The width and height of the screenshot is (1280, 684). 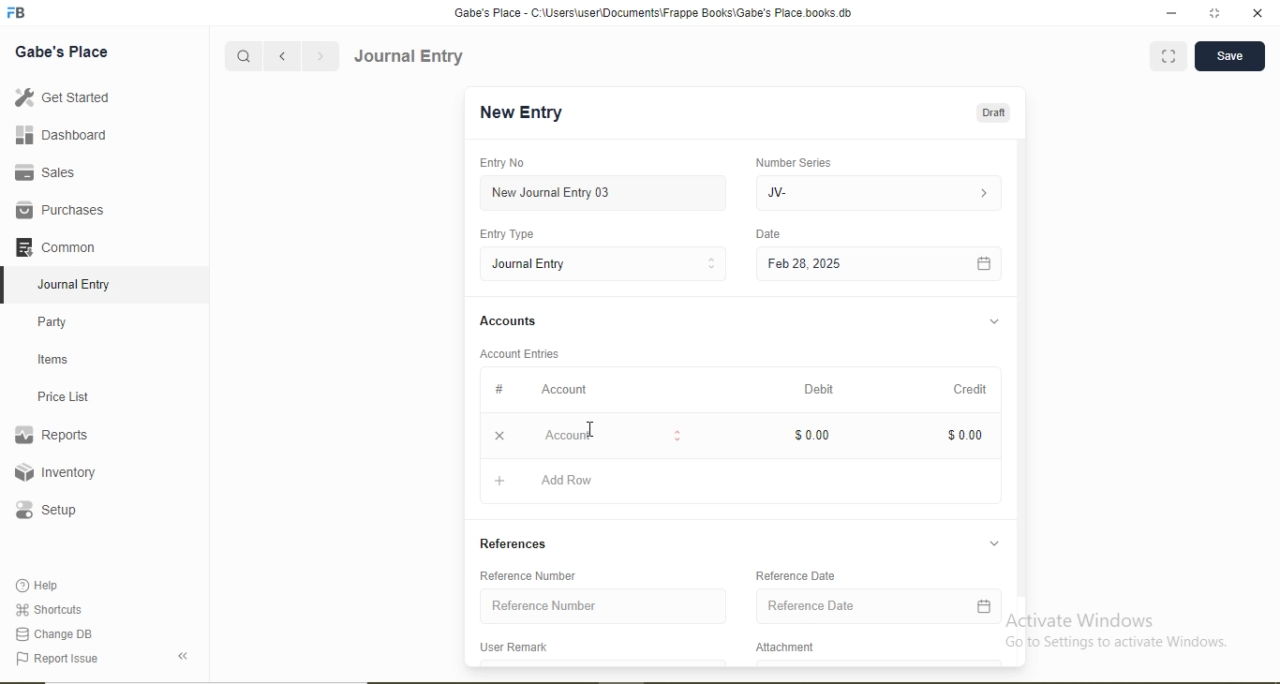 What do you see at coordinates (1215, 13) in the screenshot?
I see `full screen` at bounding box center [1215, 13].